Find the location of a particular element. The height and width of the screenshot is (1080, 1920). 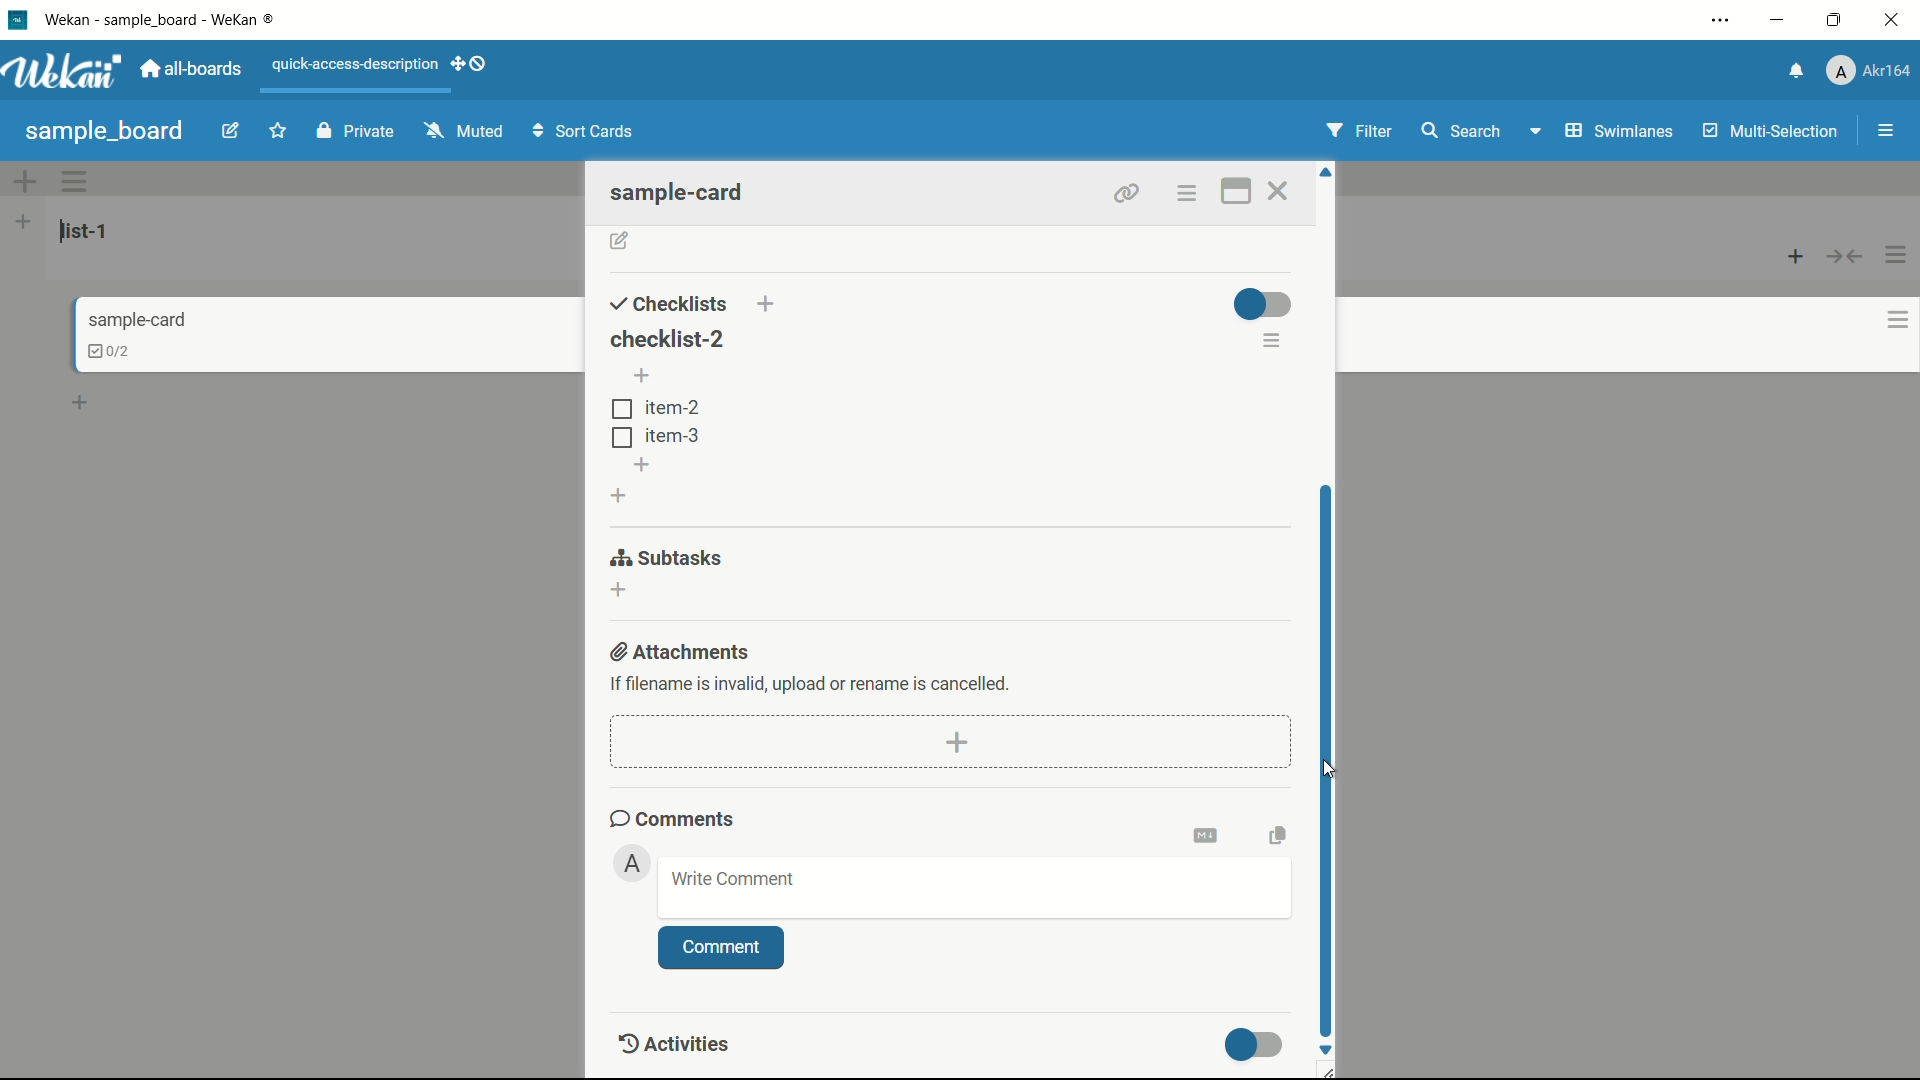

add attachment is located at coordinates (959, 742).